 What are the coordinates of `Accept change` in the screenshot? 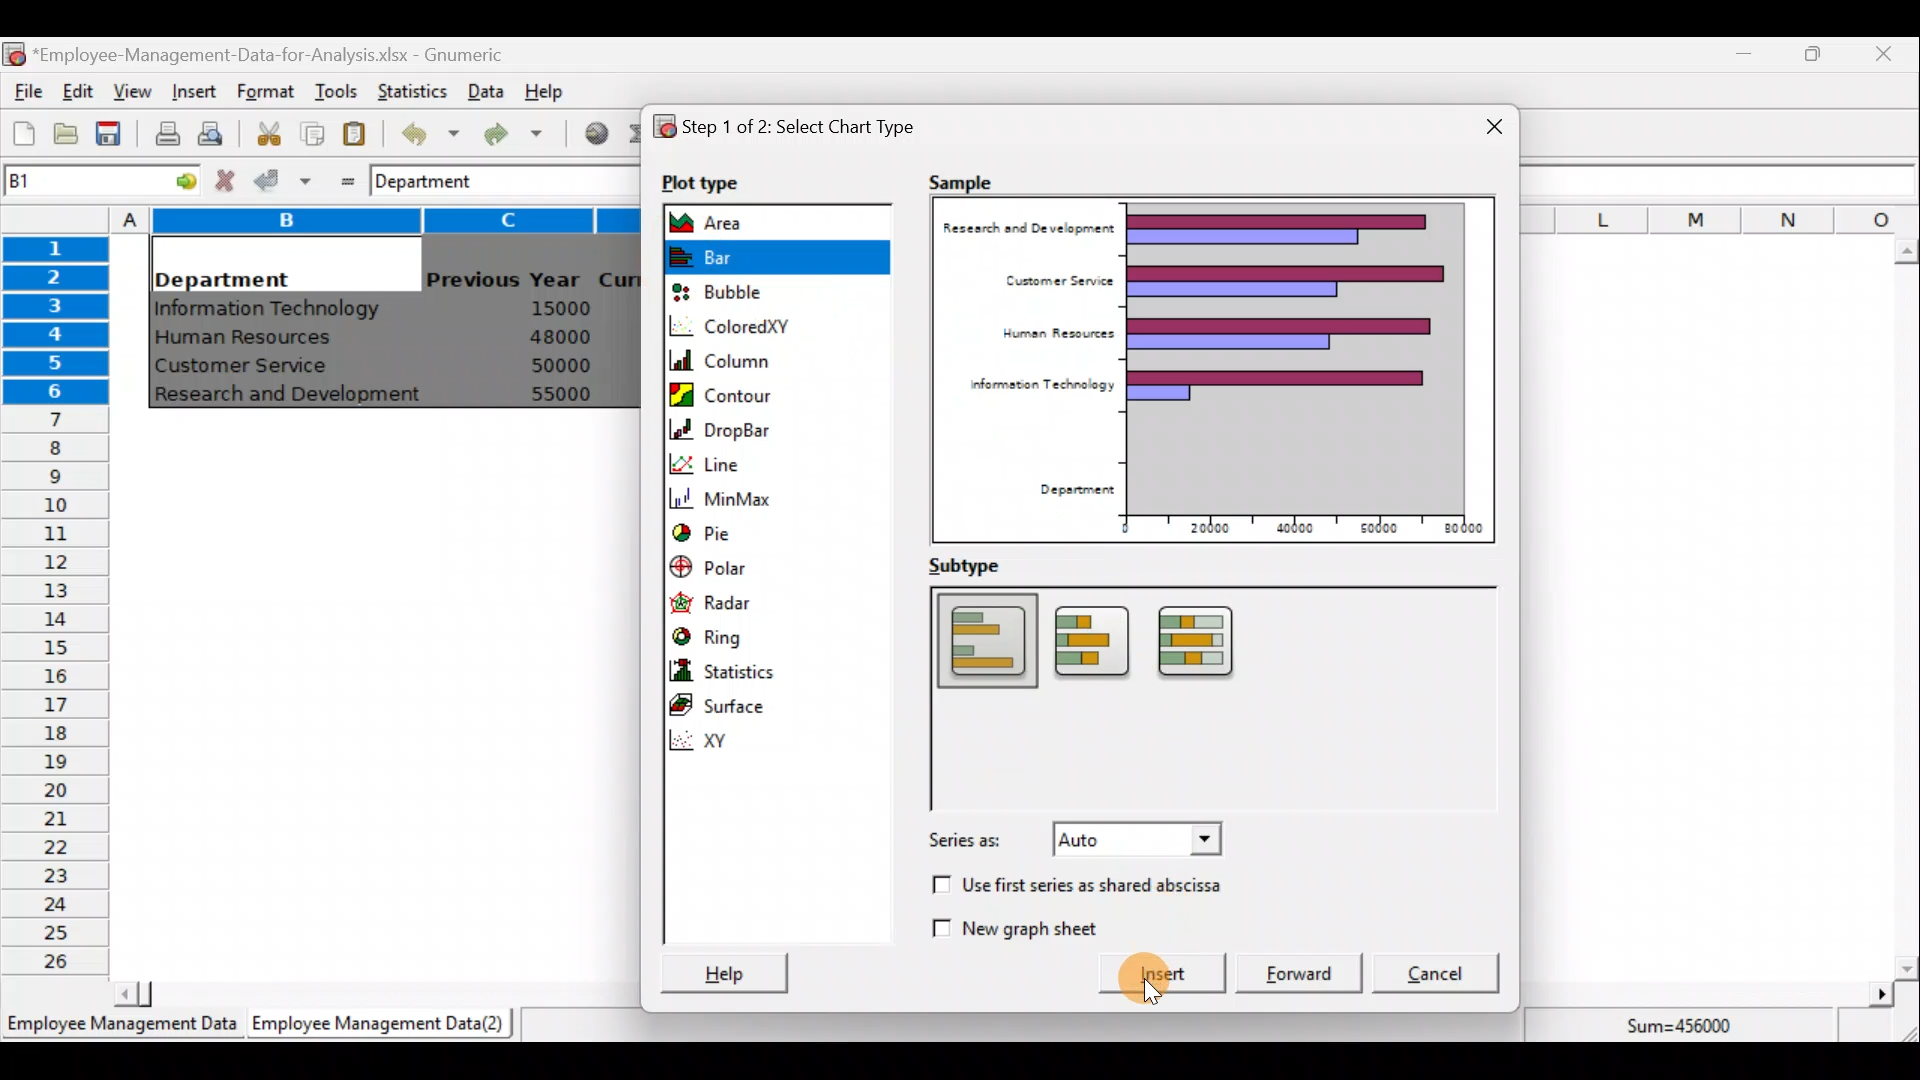 It's located at (283, 179).